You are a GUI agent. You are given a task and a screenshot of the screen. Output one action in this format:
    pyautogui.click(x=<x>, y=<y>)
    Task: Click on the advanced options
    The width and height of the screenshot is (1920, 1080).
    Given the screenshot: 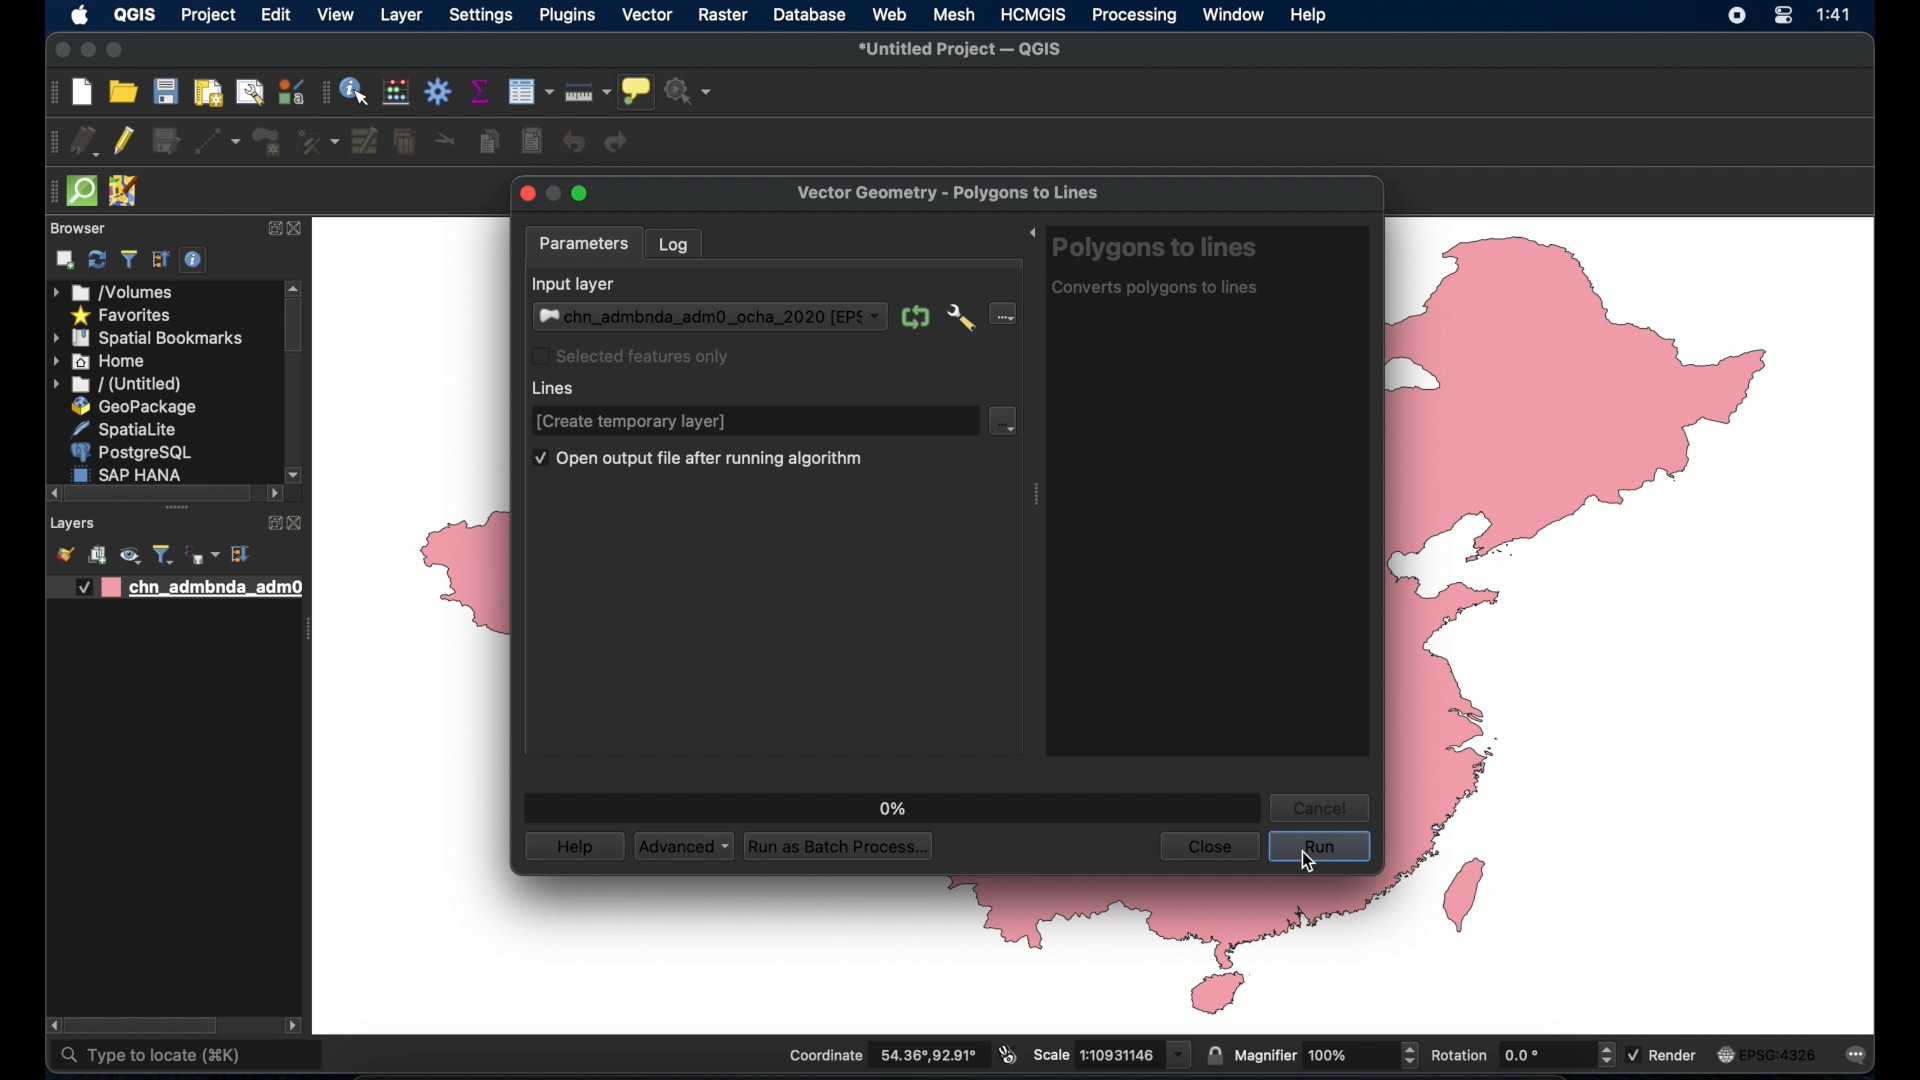 What is the action you would take?
    pyautogui.click(x=962, y=317)
    